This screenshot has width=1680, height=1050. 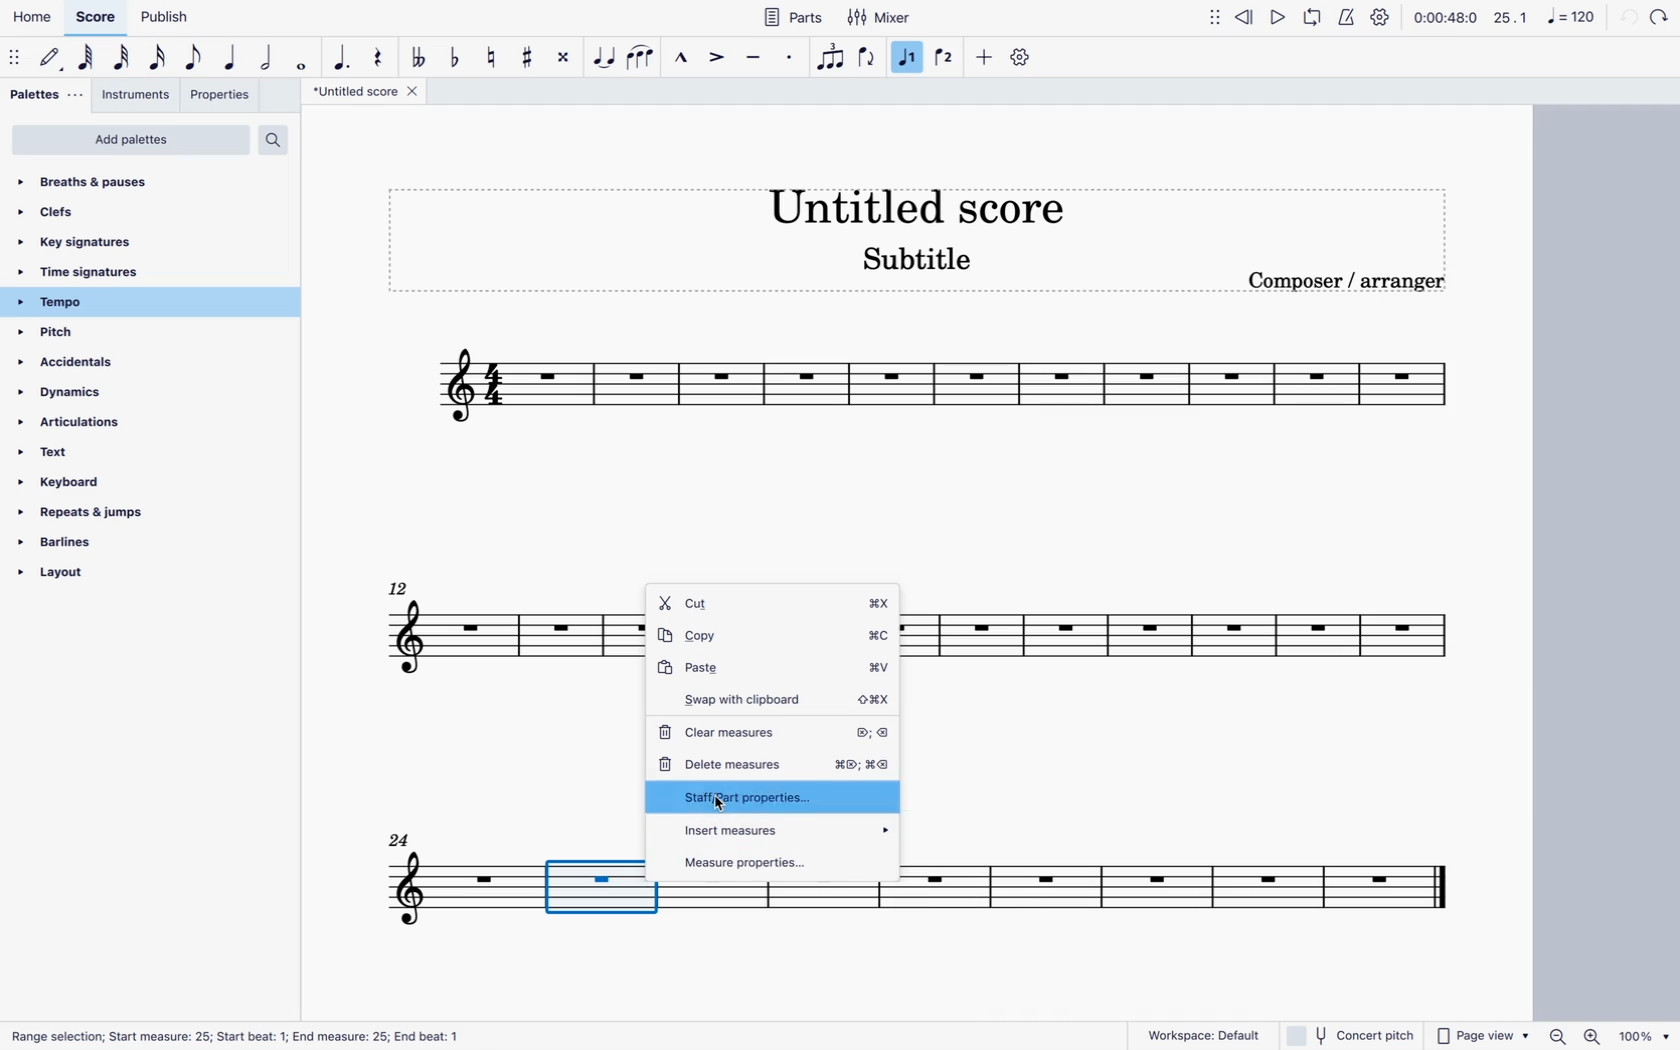 I want to click on articulations, so click(x=83, y=420).